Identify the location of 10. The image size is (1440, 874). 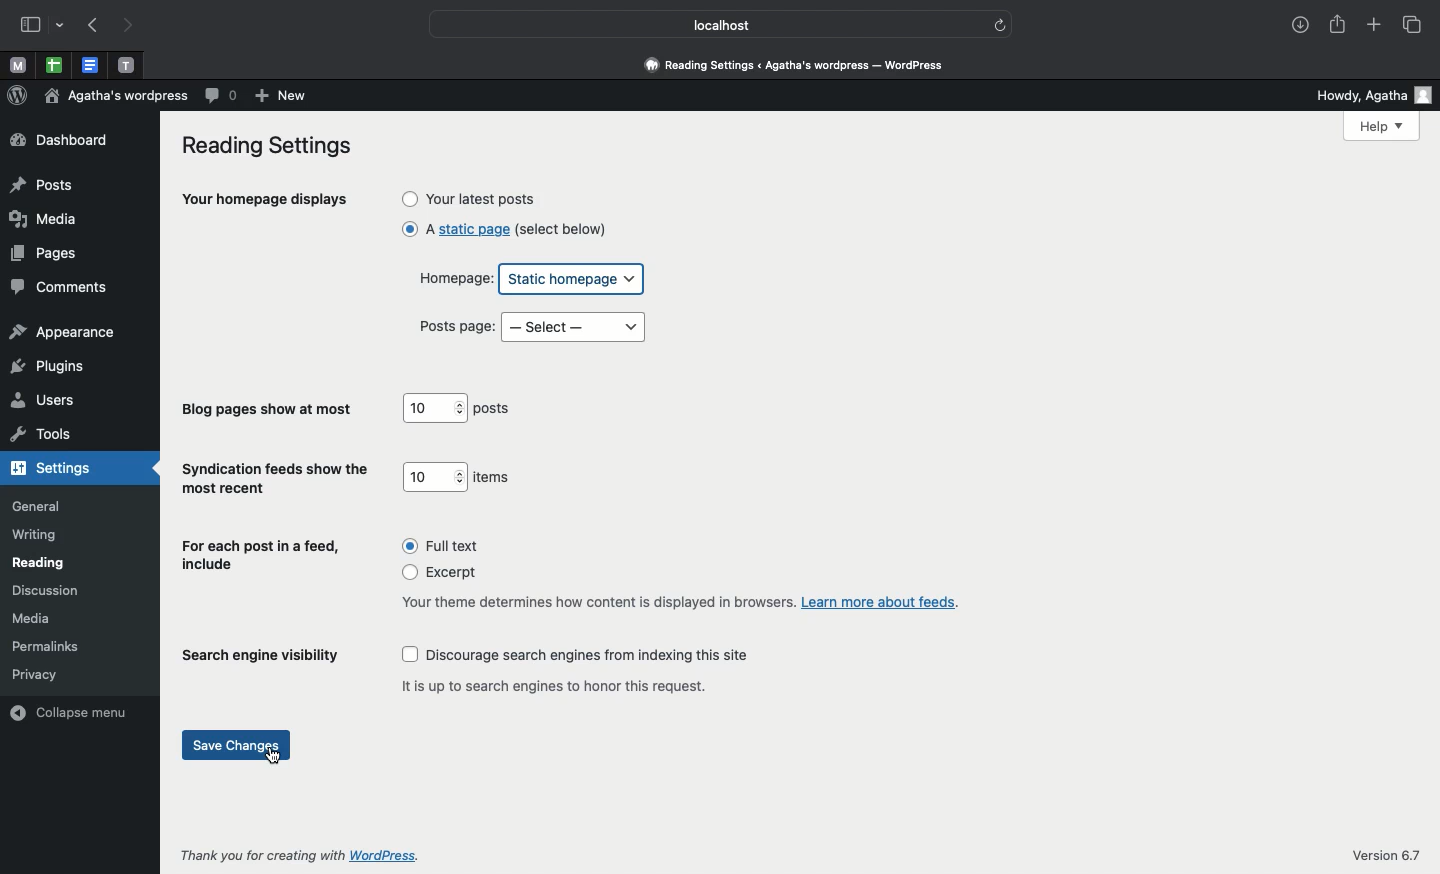
(435, 476).